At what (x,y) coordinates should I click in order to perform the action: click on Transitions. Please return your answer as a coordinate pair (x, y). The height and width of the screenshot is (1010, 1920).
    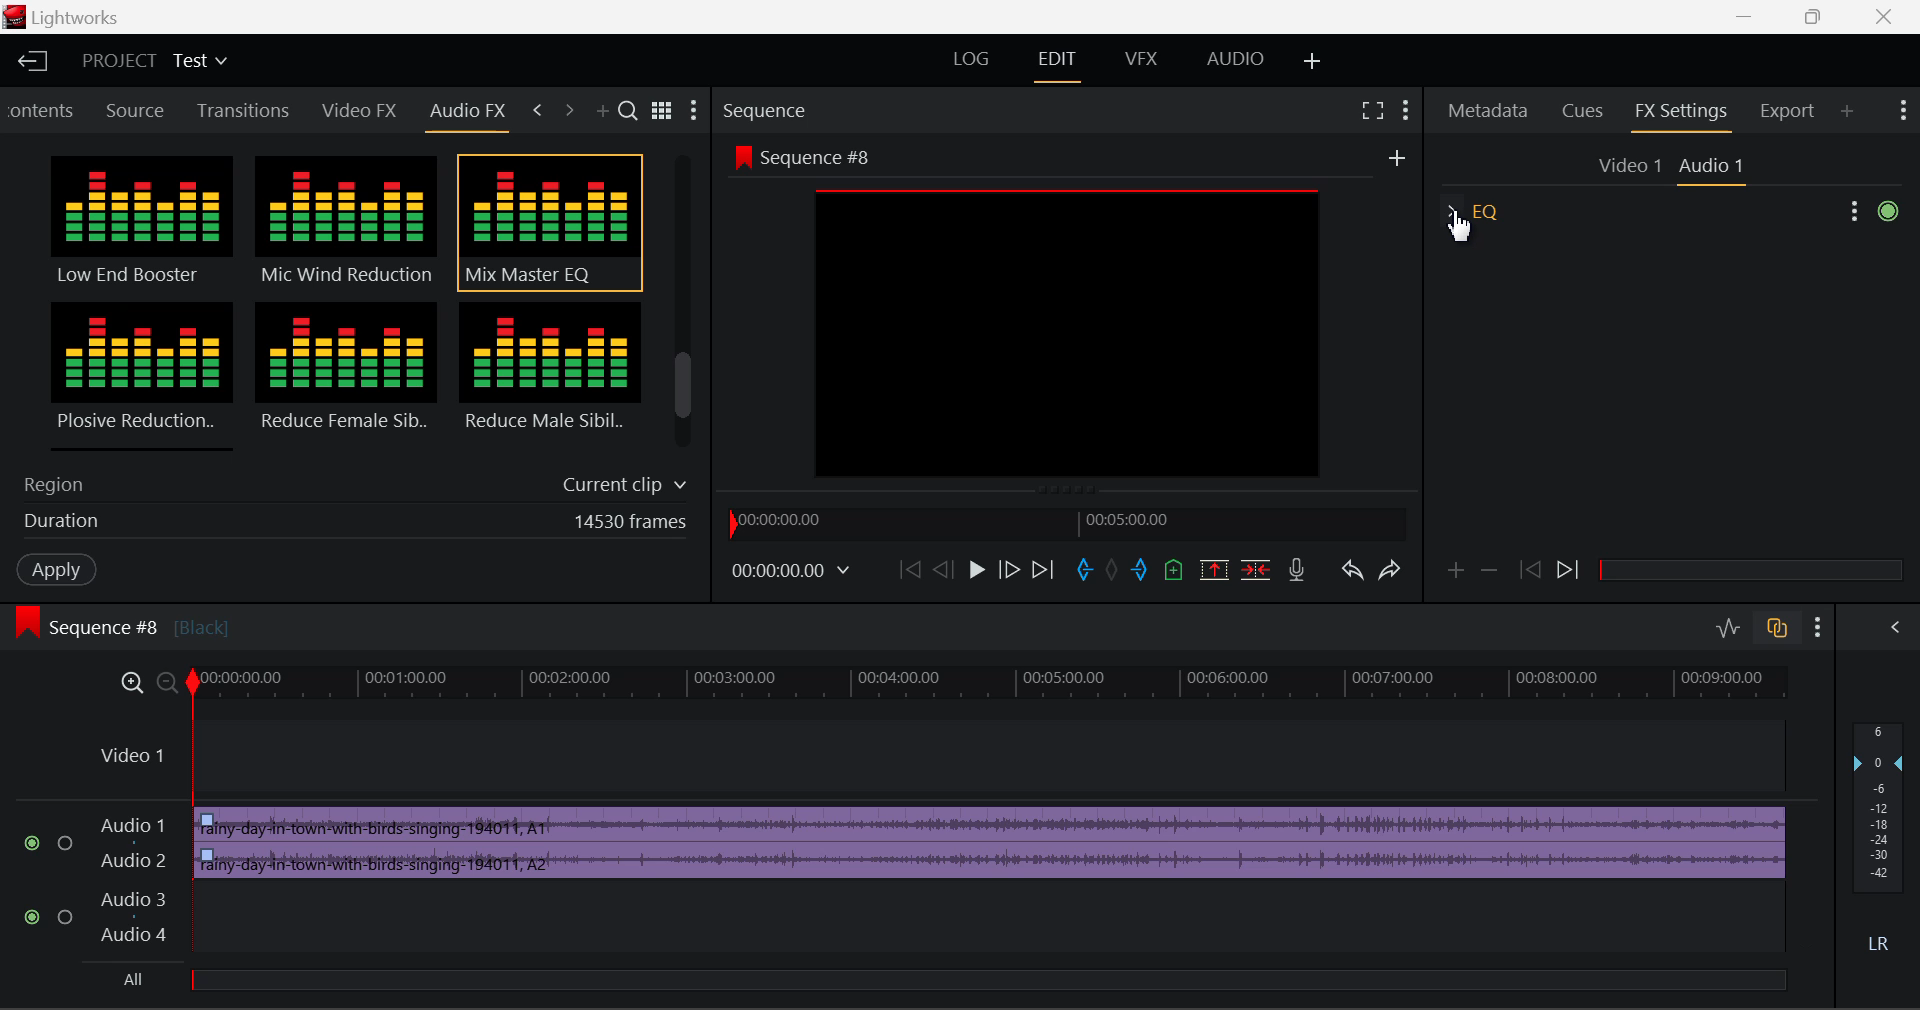
    Looking at the image, I should click on (244, 110).